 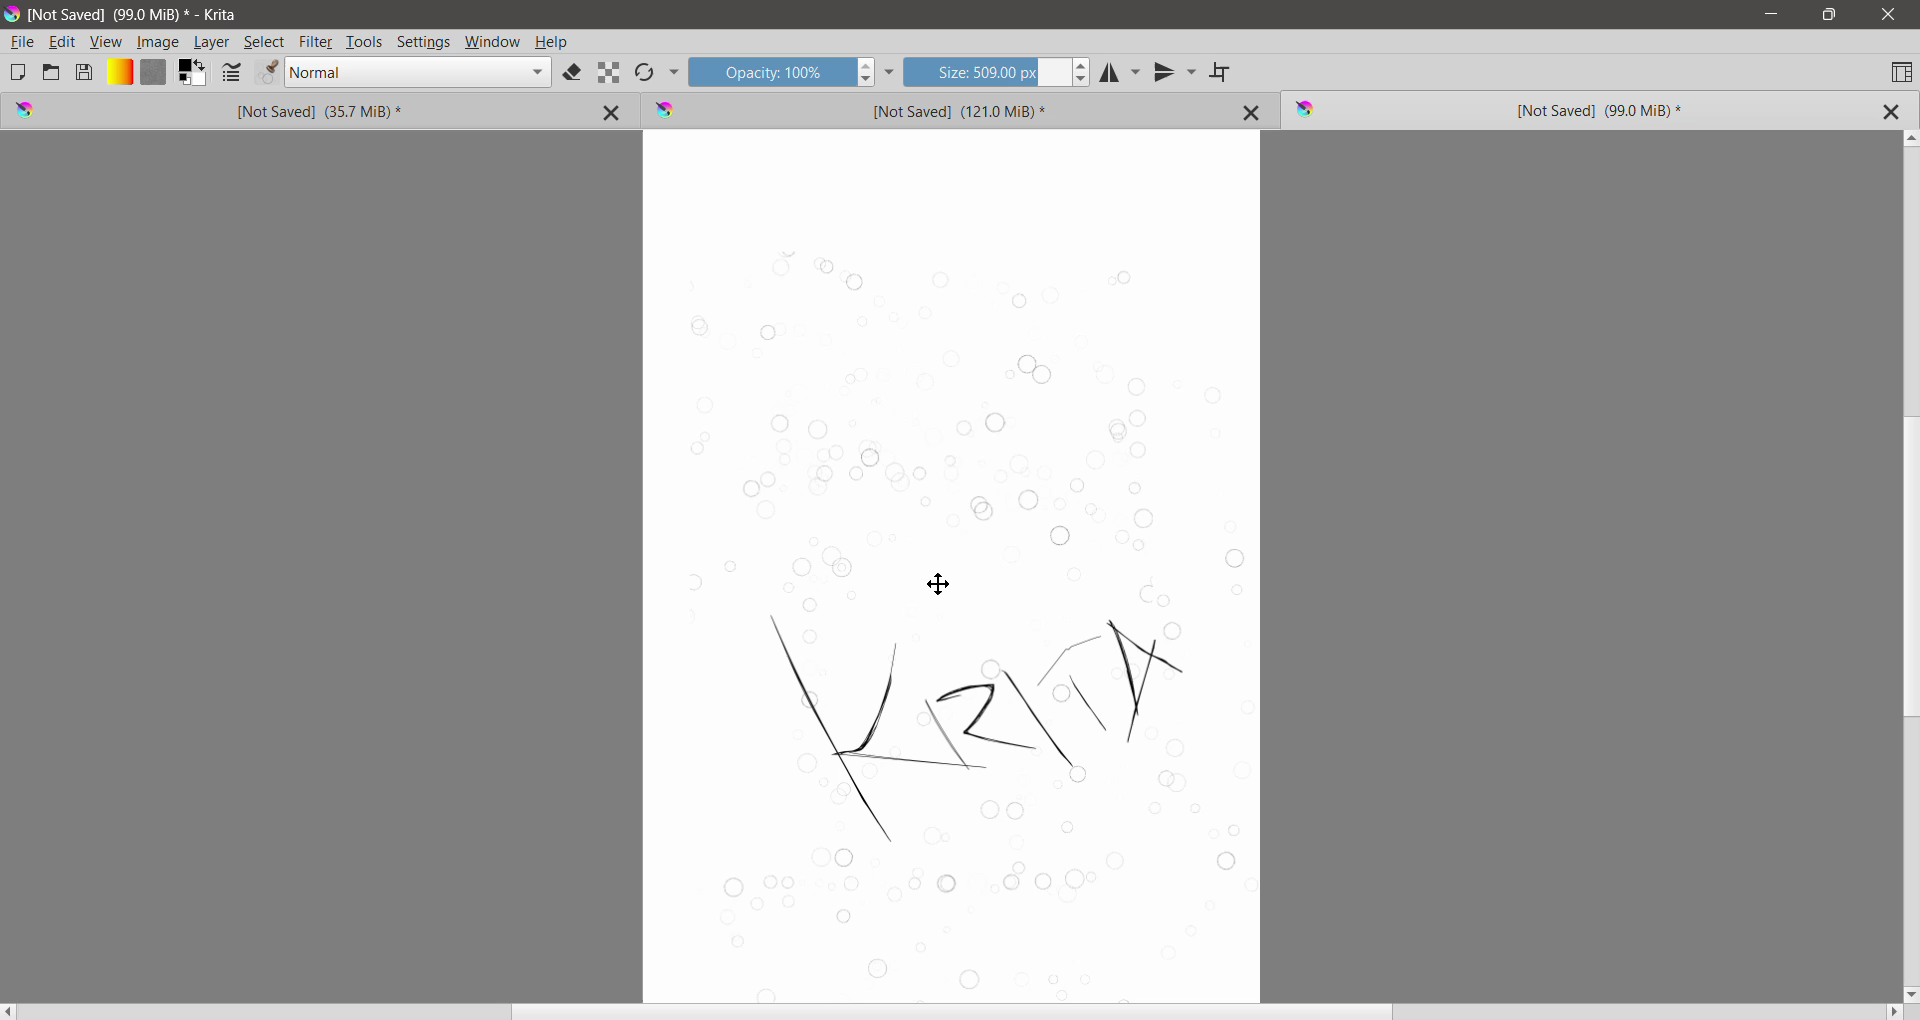 What do you see at coordinates (965, 616) in the screenshot?
I see `Selection Moved on Canvas` at bounding box center [965, 616].